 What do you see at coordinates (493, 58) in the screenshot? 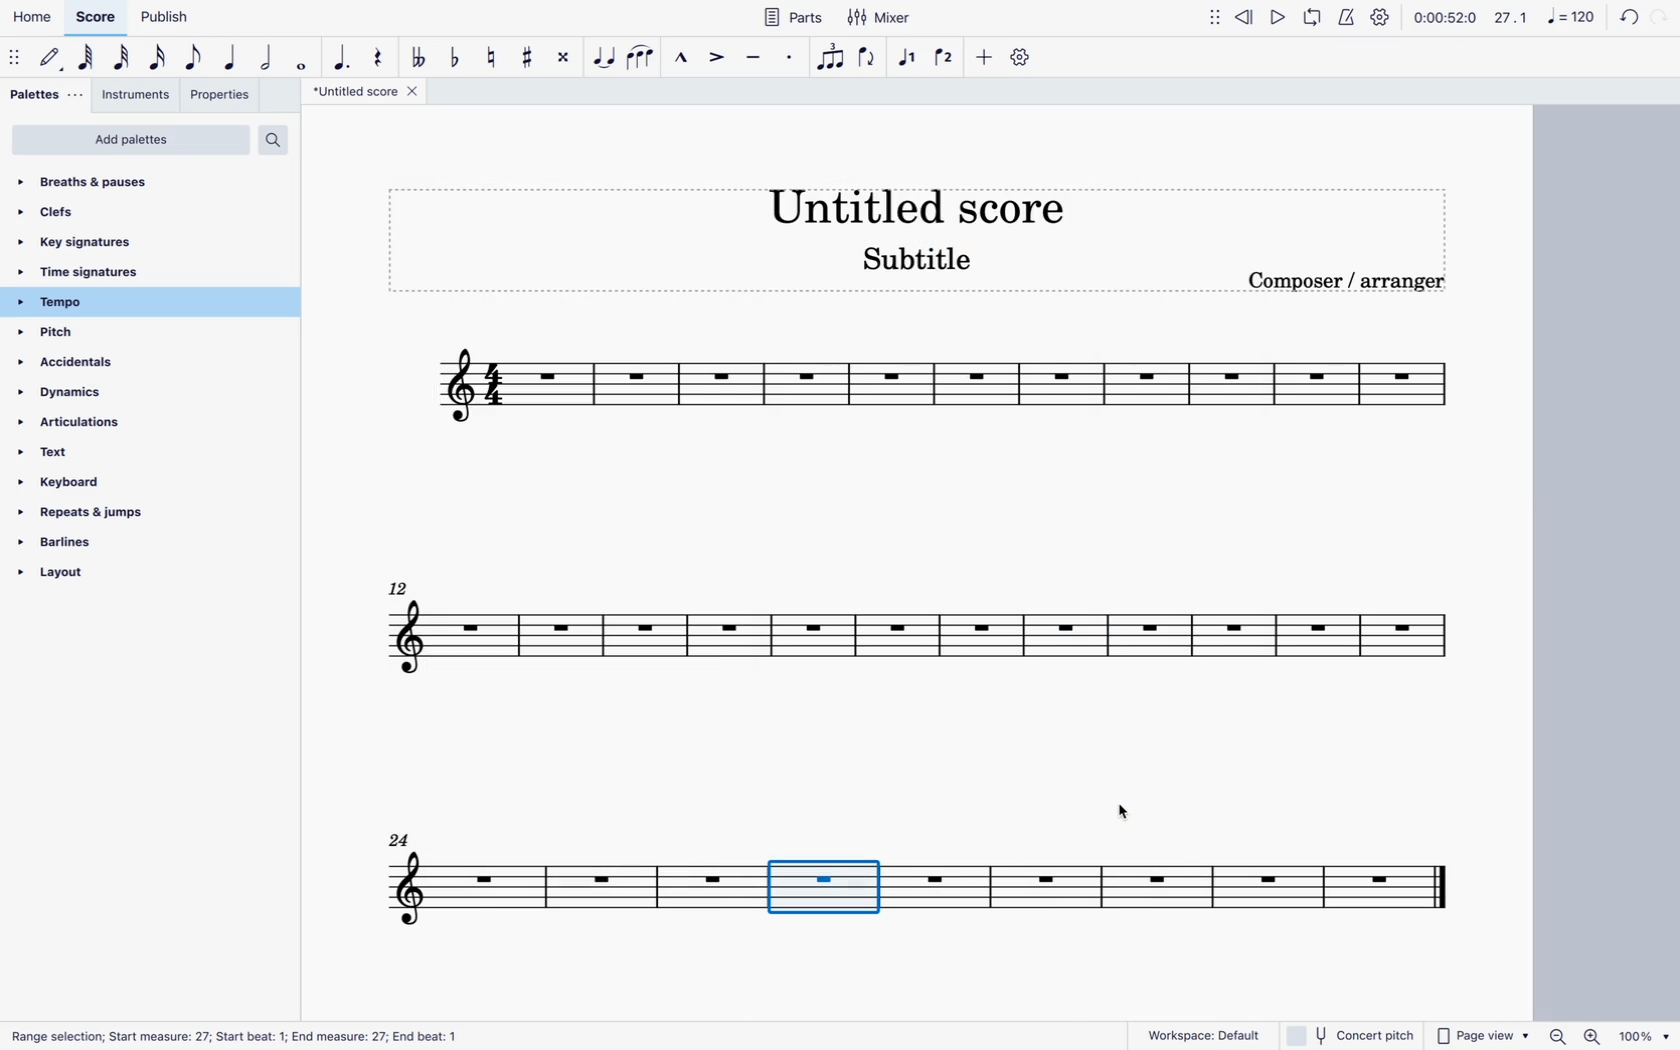
I see `toggle natural` at bounding box center [493, 58].